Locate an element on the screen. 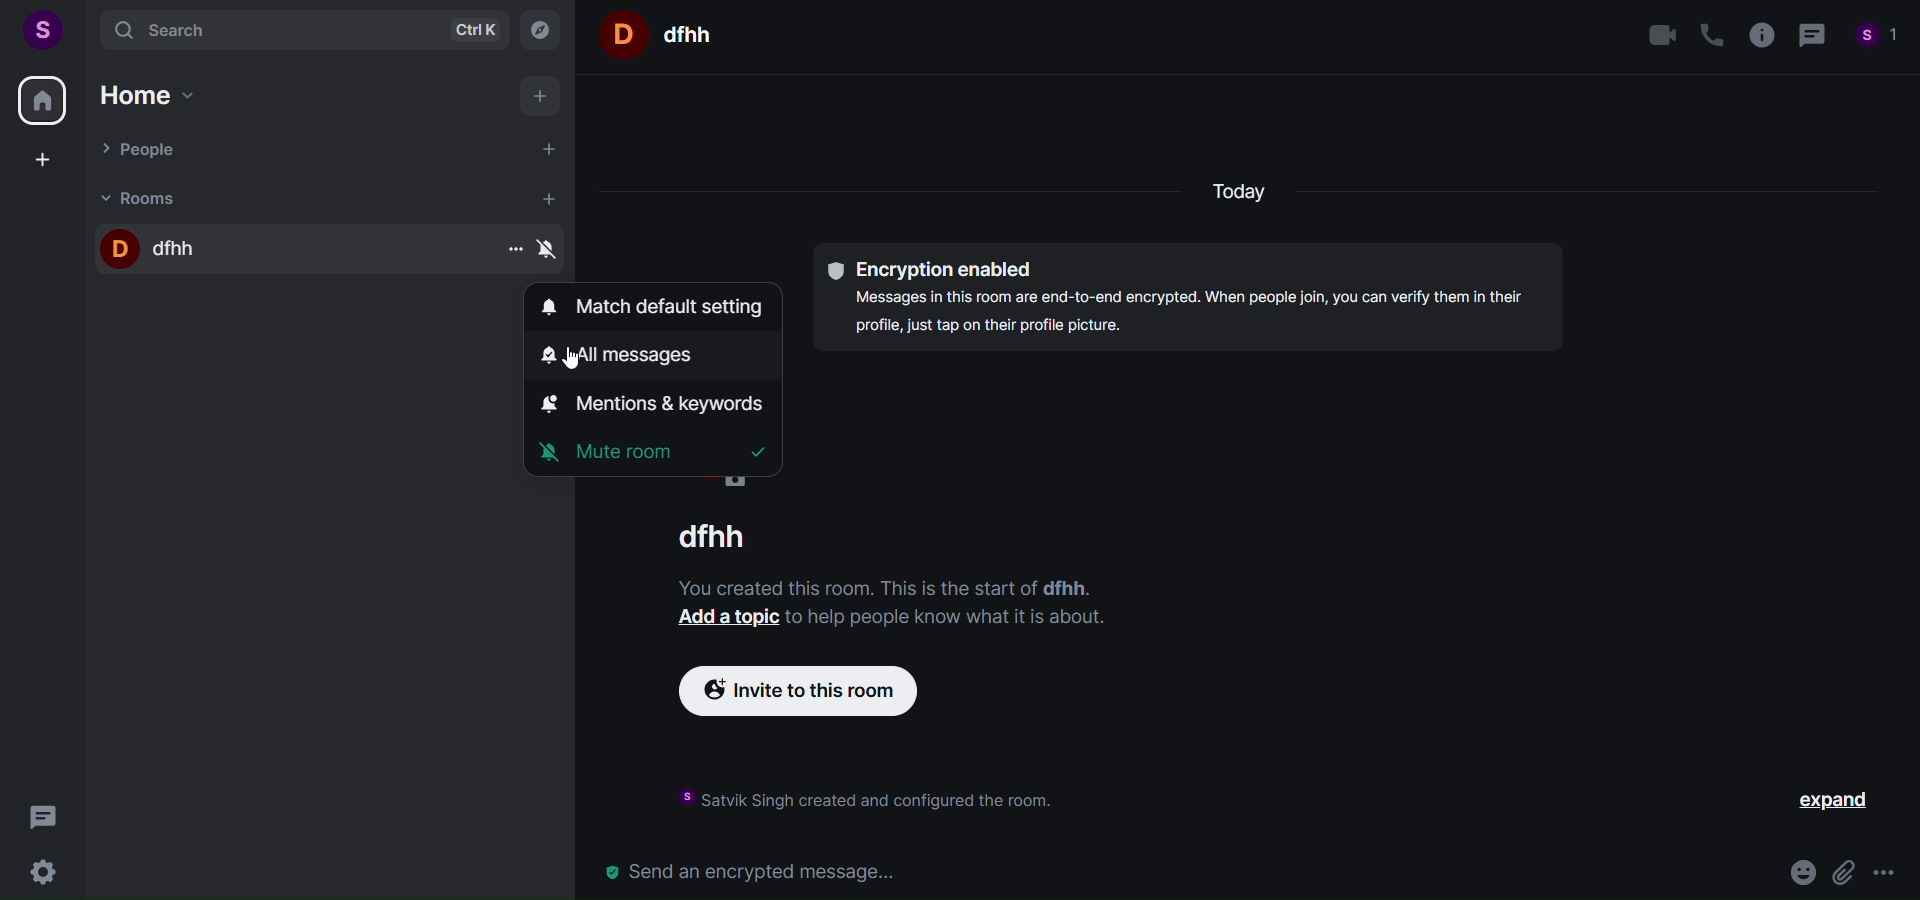 This screenshot has height=900, width=1920. mute room is located at coordinates (653, 449).